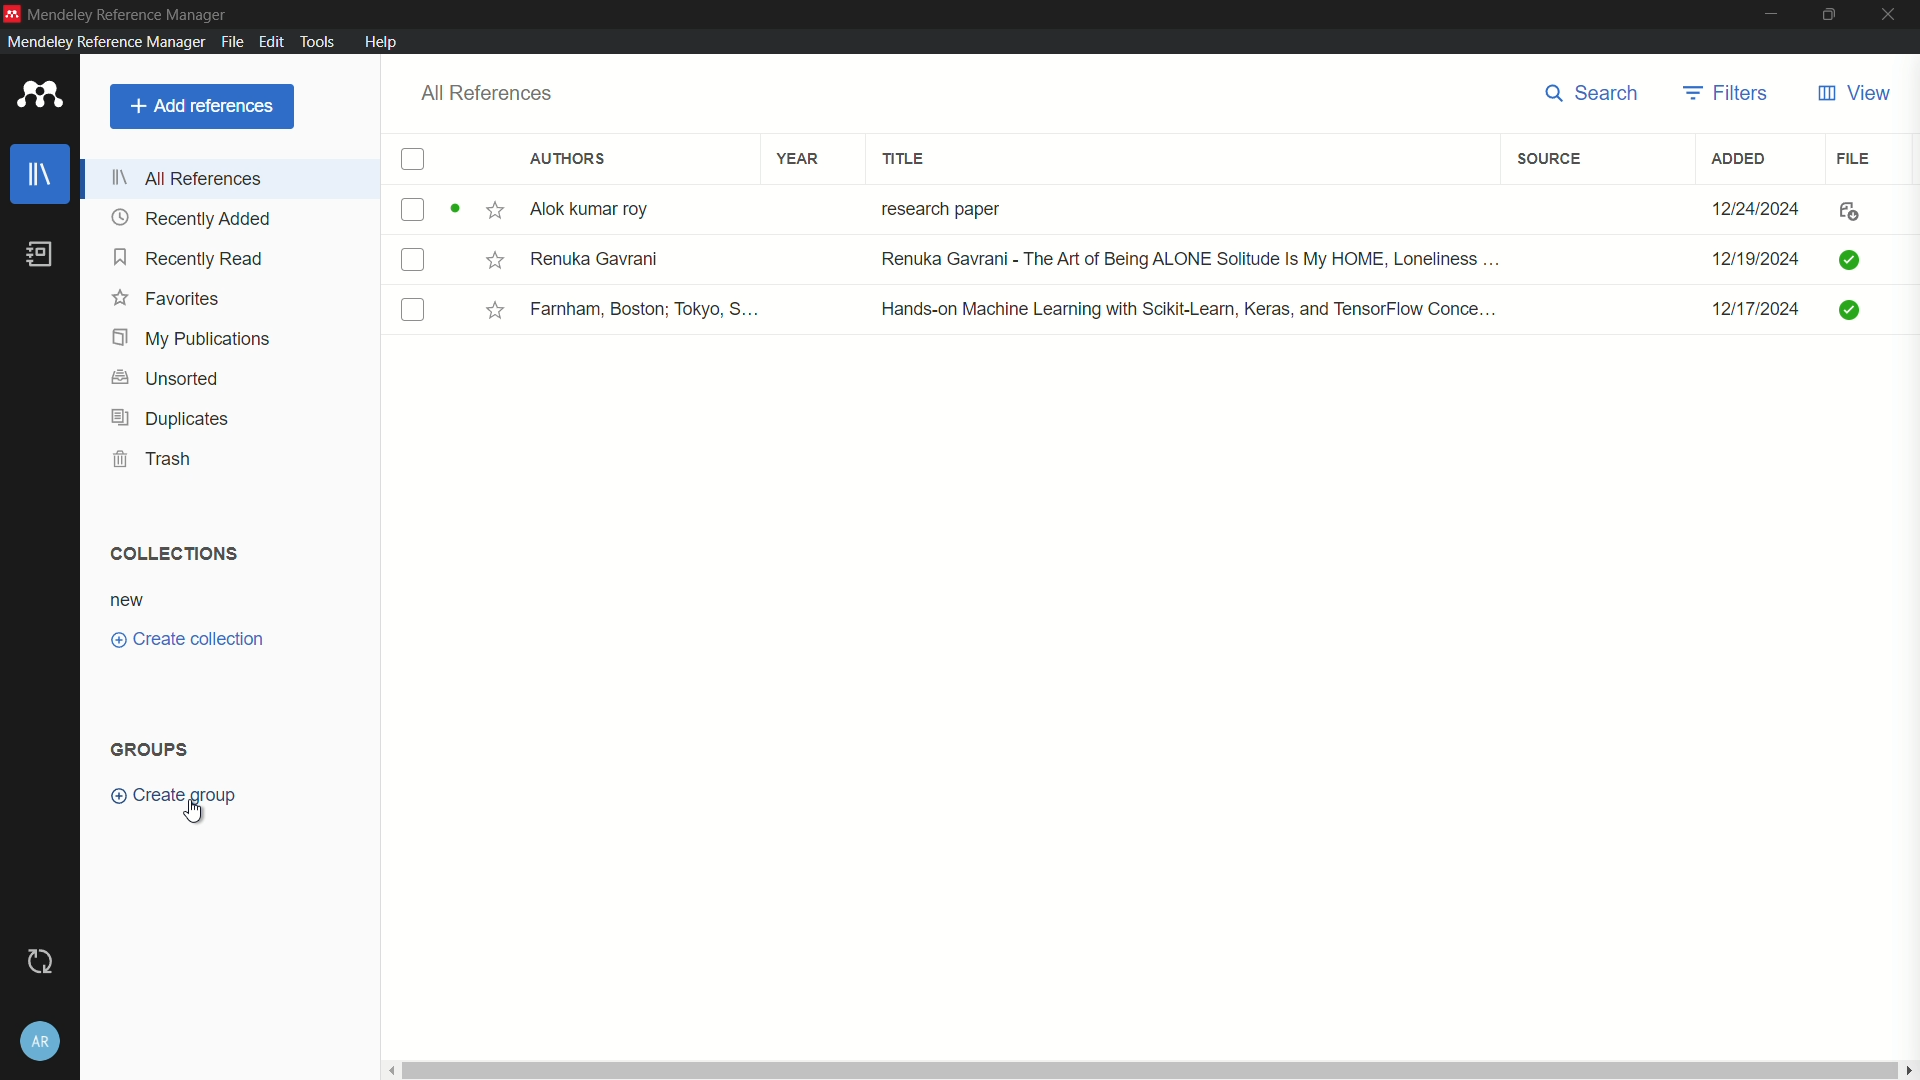 The width and height of the screenshot is (1920, 1080). Describe the element at coordinates (157, 459) in the screenshot. I see `trash` at that location.